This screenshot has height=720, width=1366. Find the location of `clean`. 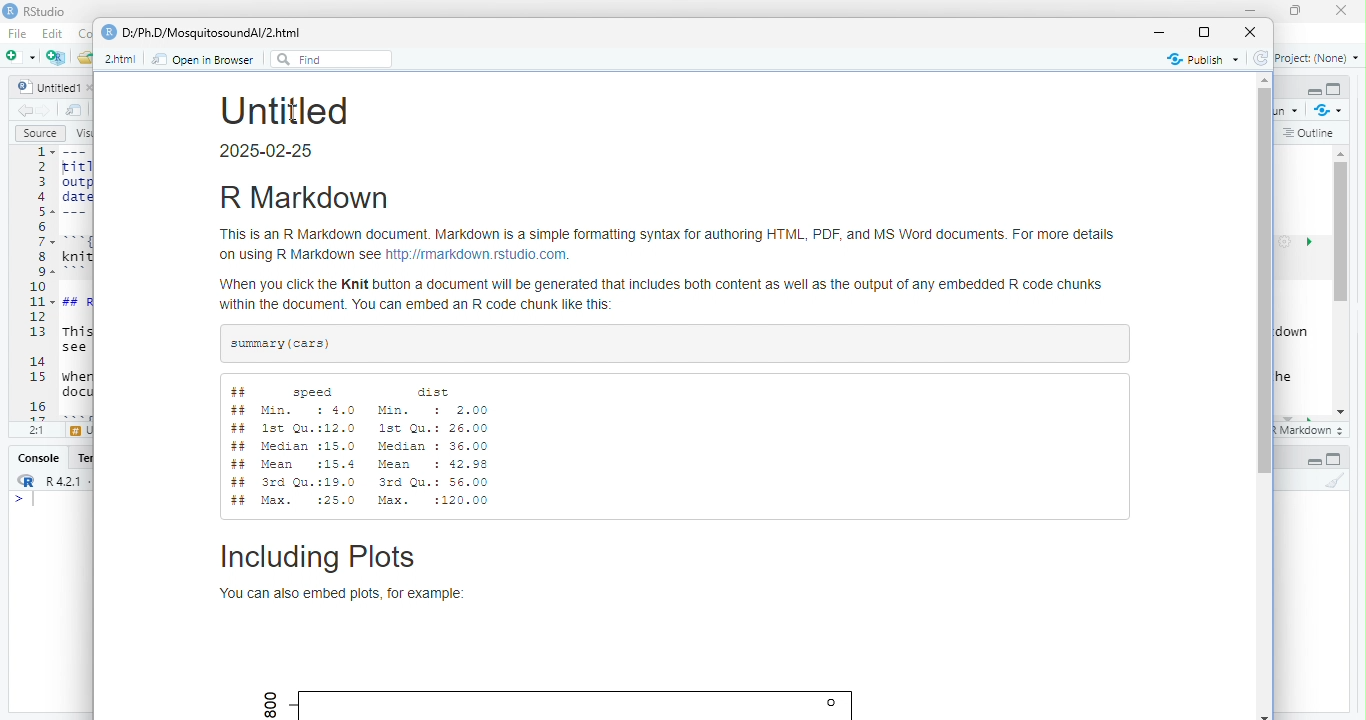

clean is located at coordinates (1335, 480).